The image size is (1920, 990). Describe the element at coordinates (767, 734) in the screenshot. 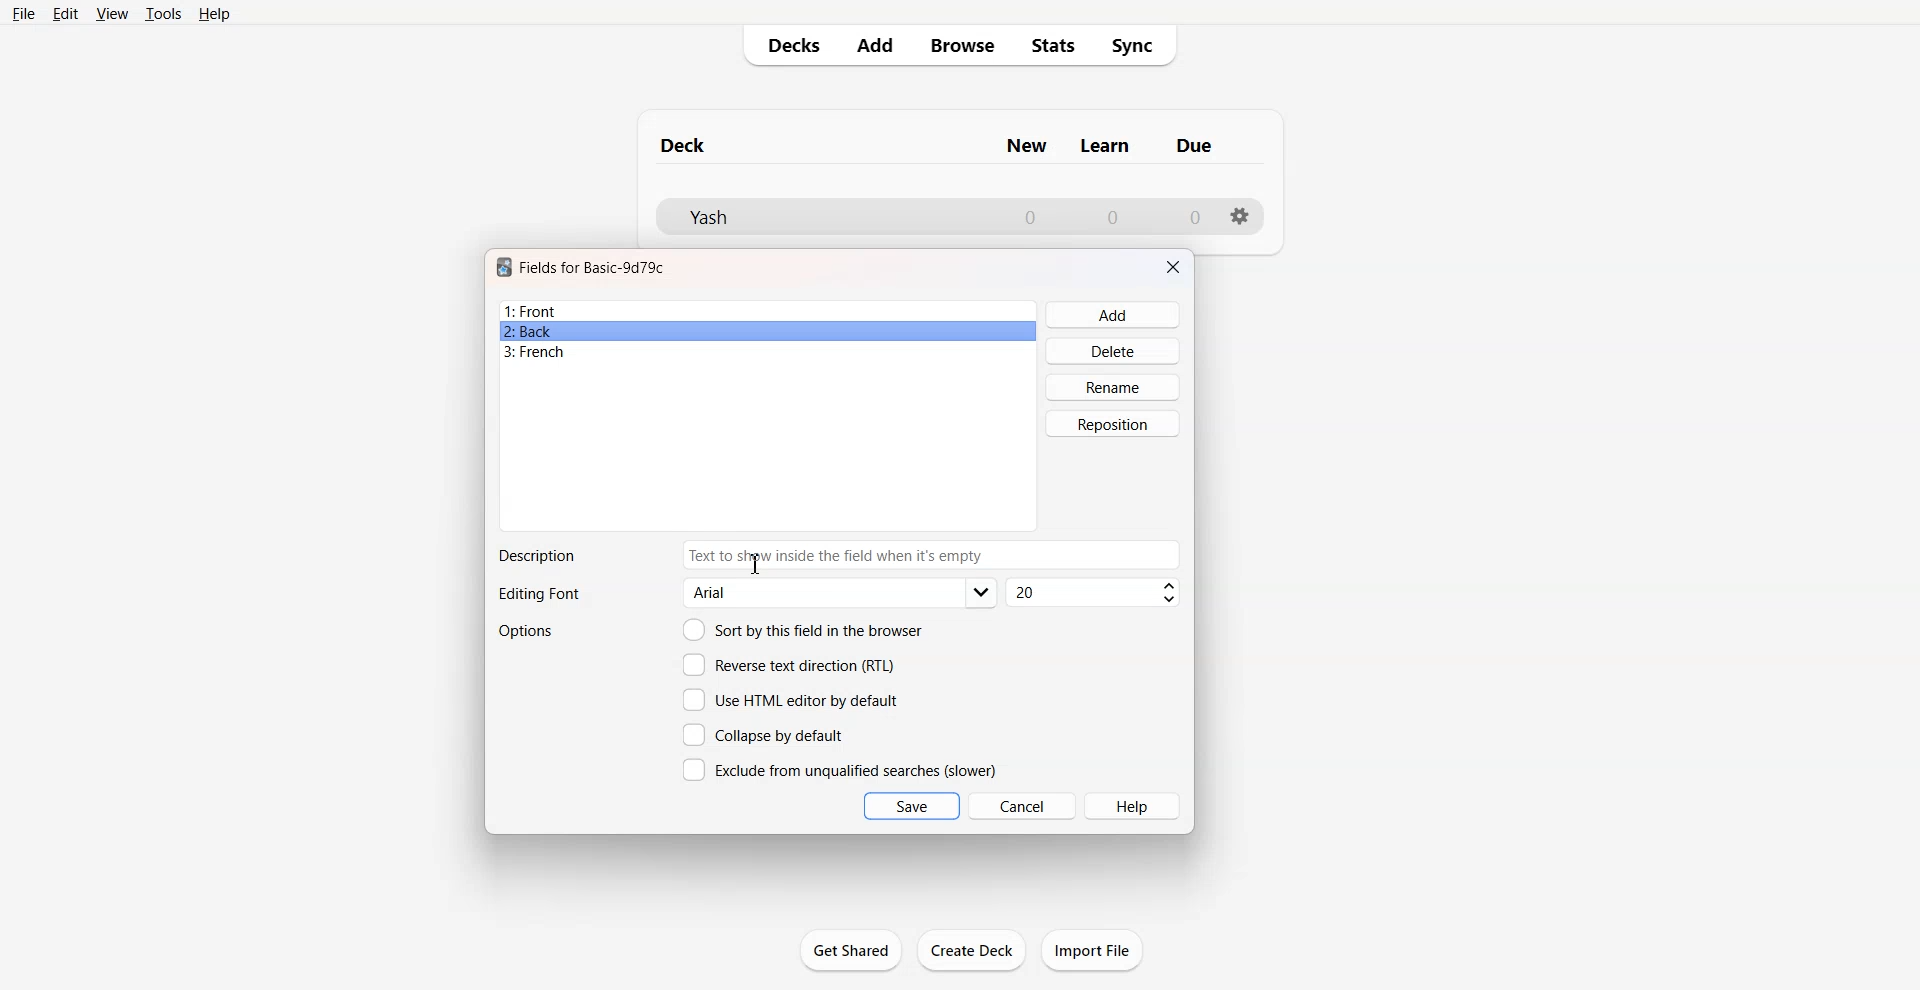

I see `Collapse by default` at that location.